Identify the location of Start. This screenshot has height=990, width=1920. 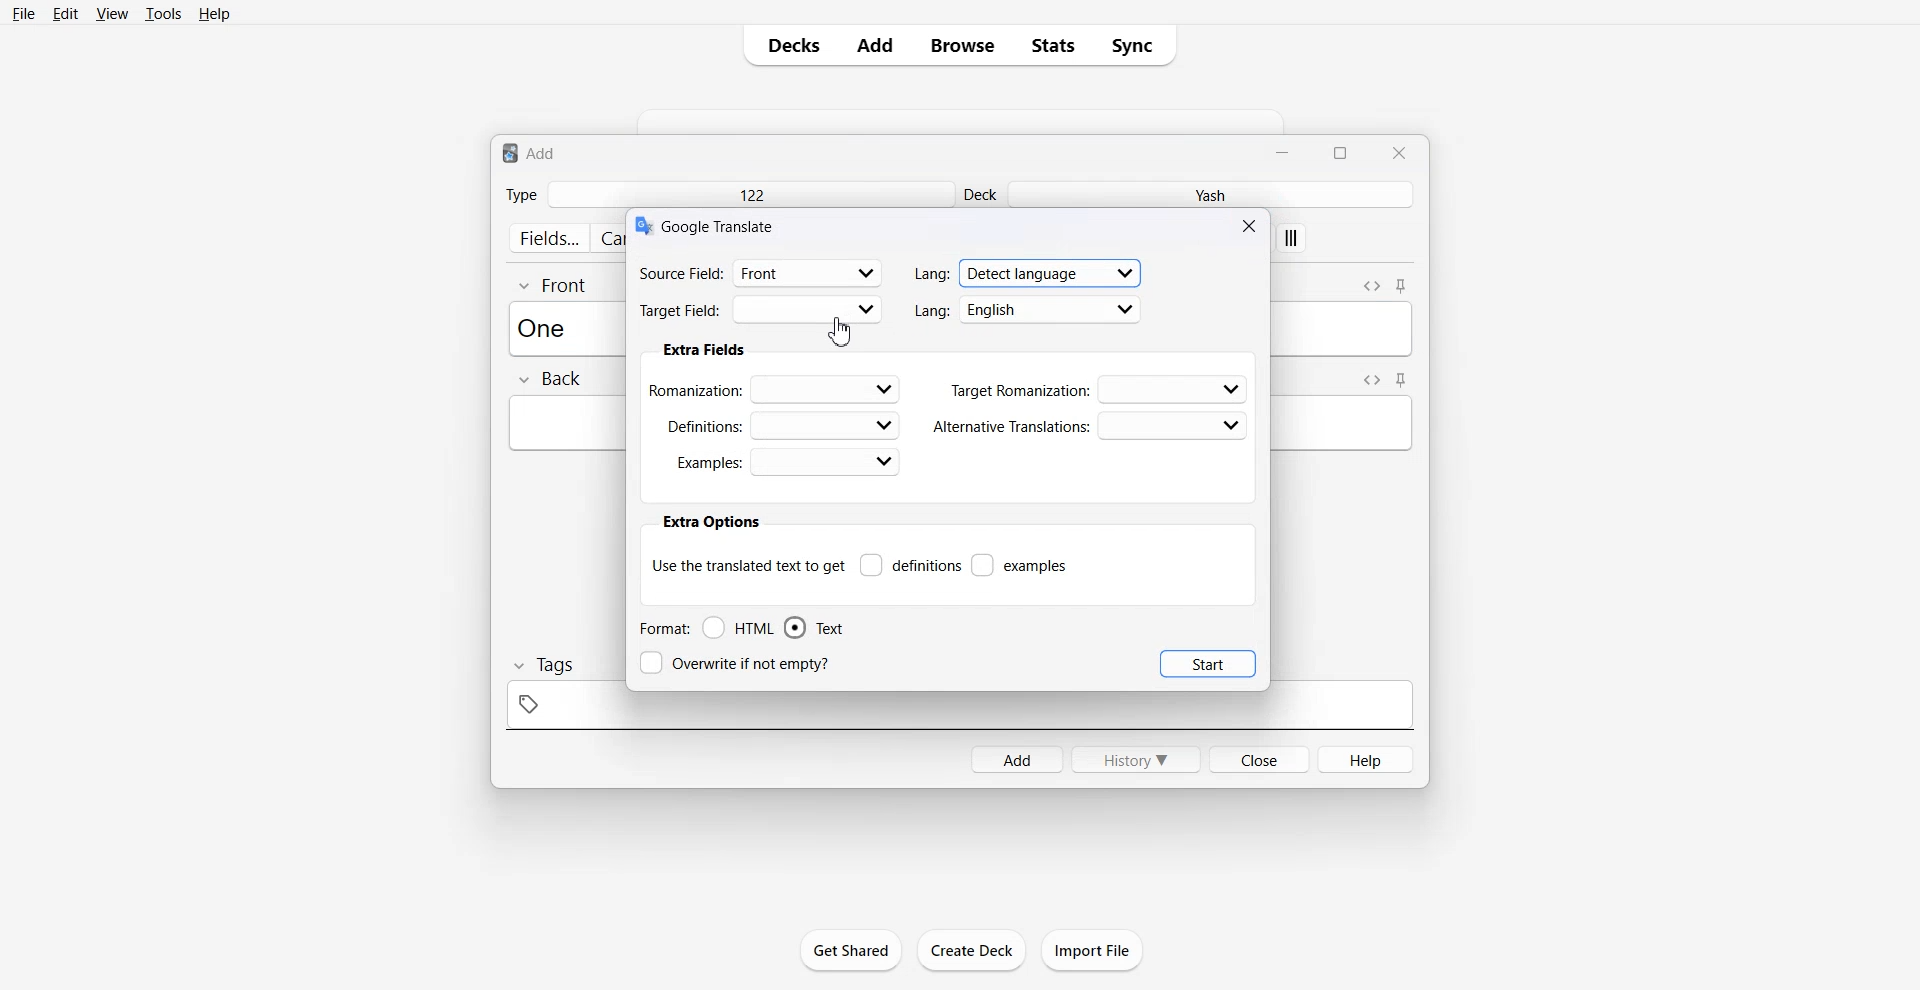
(1208, 663).